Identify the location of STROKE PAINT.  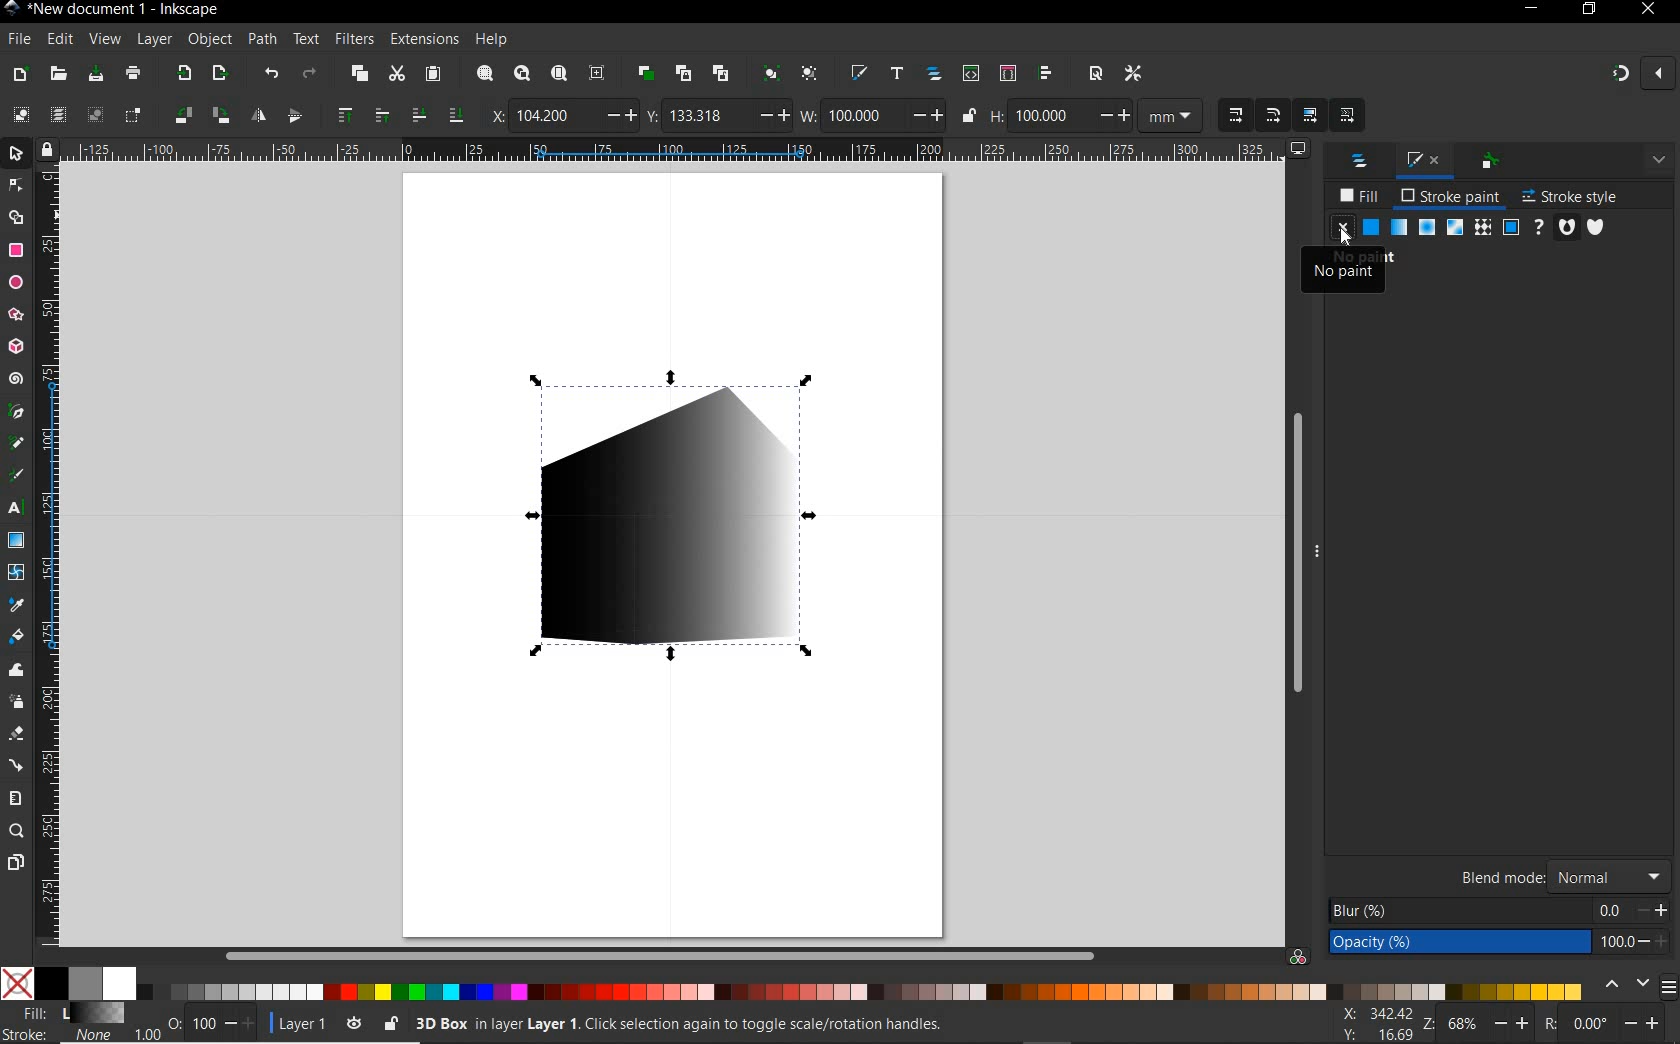
(1453, 197).